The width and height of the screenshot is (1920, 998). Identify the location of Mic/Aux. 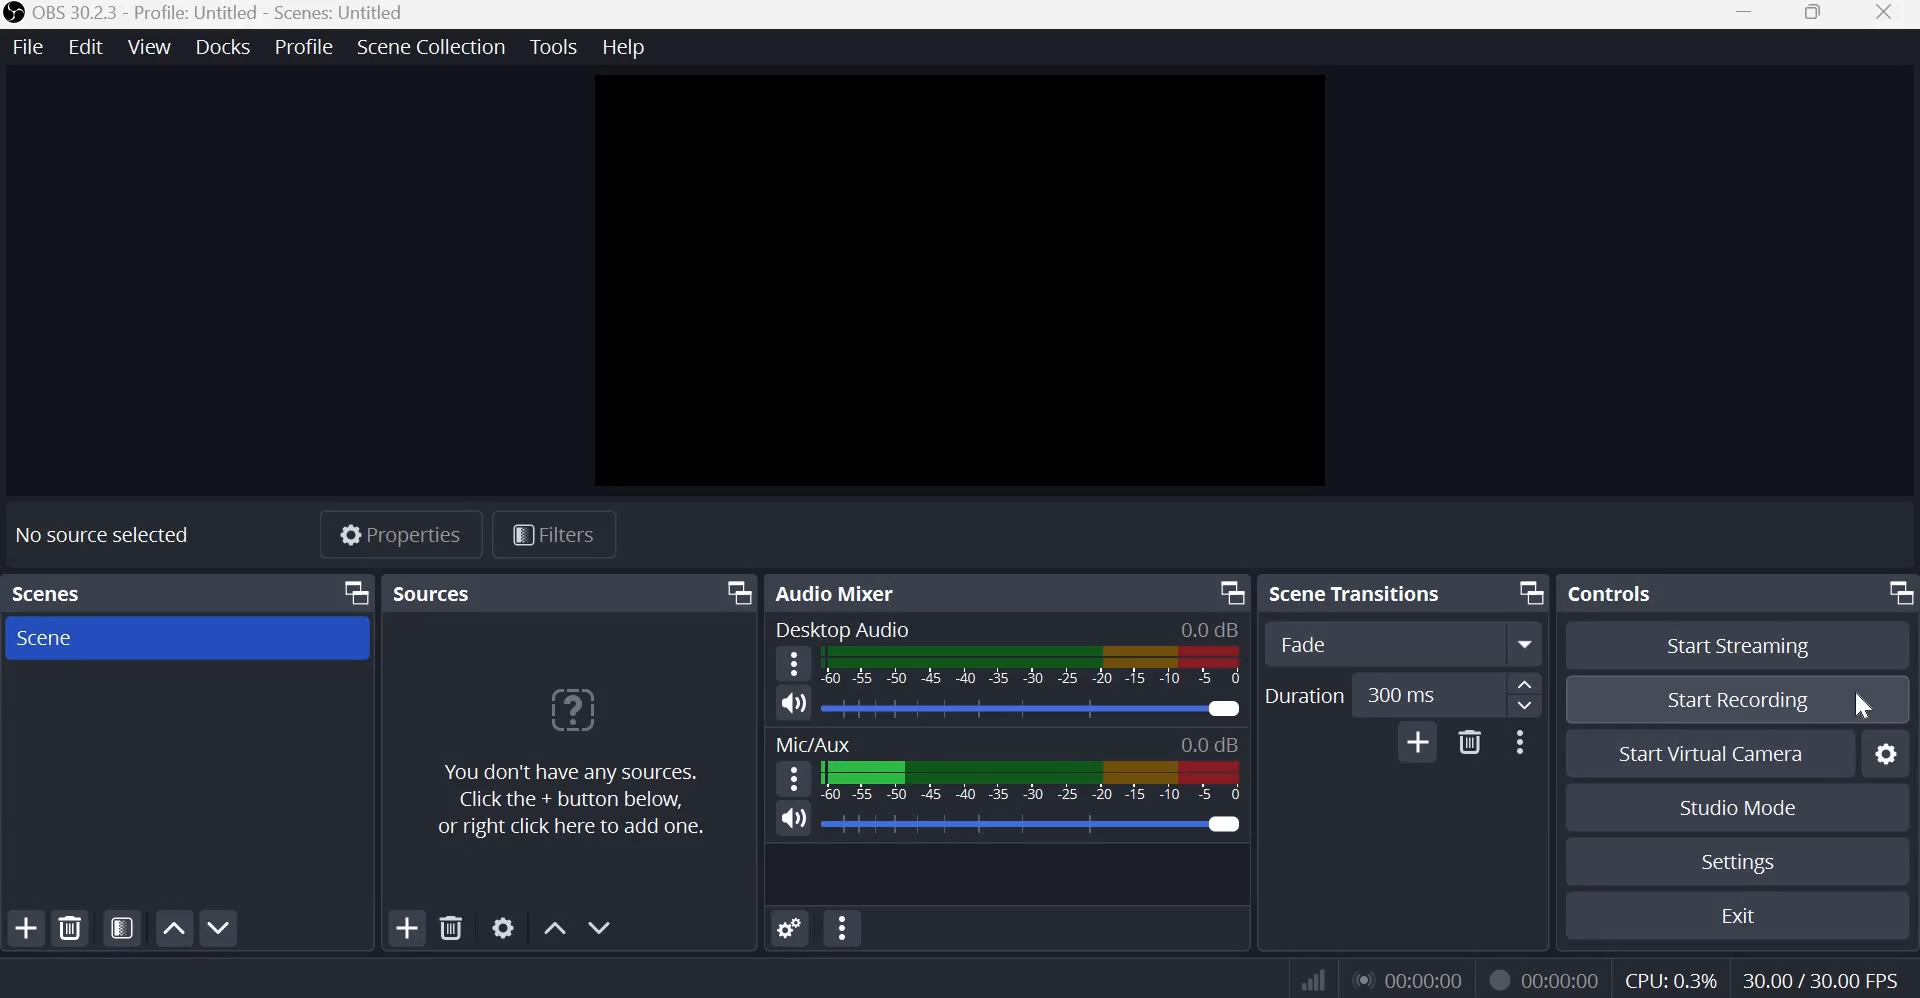
(819, 744).